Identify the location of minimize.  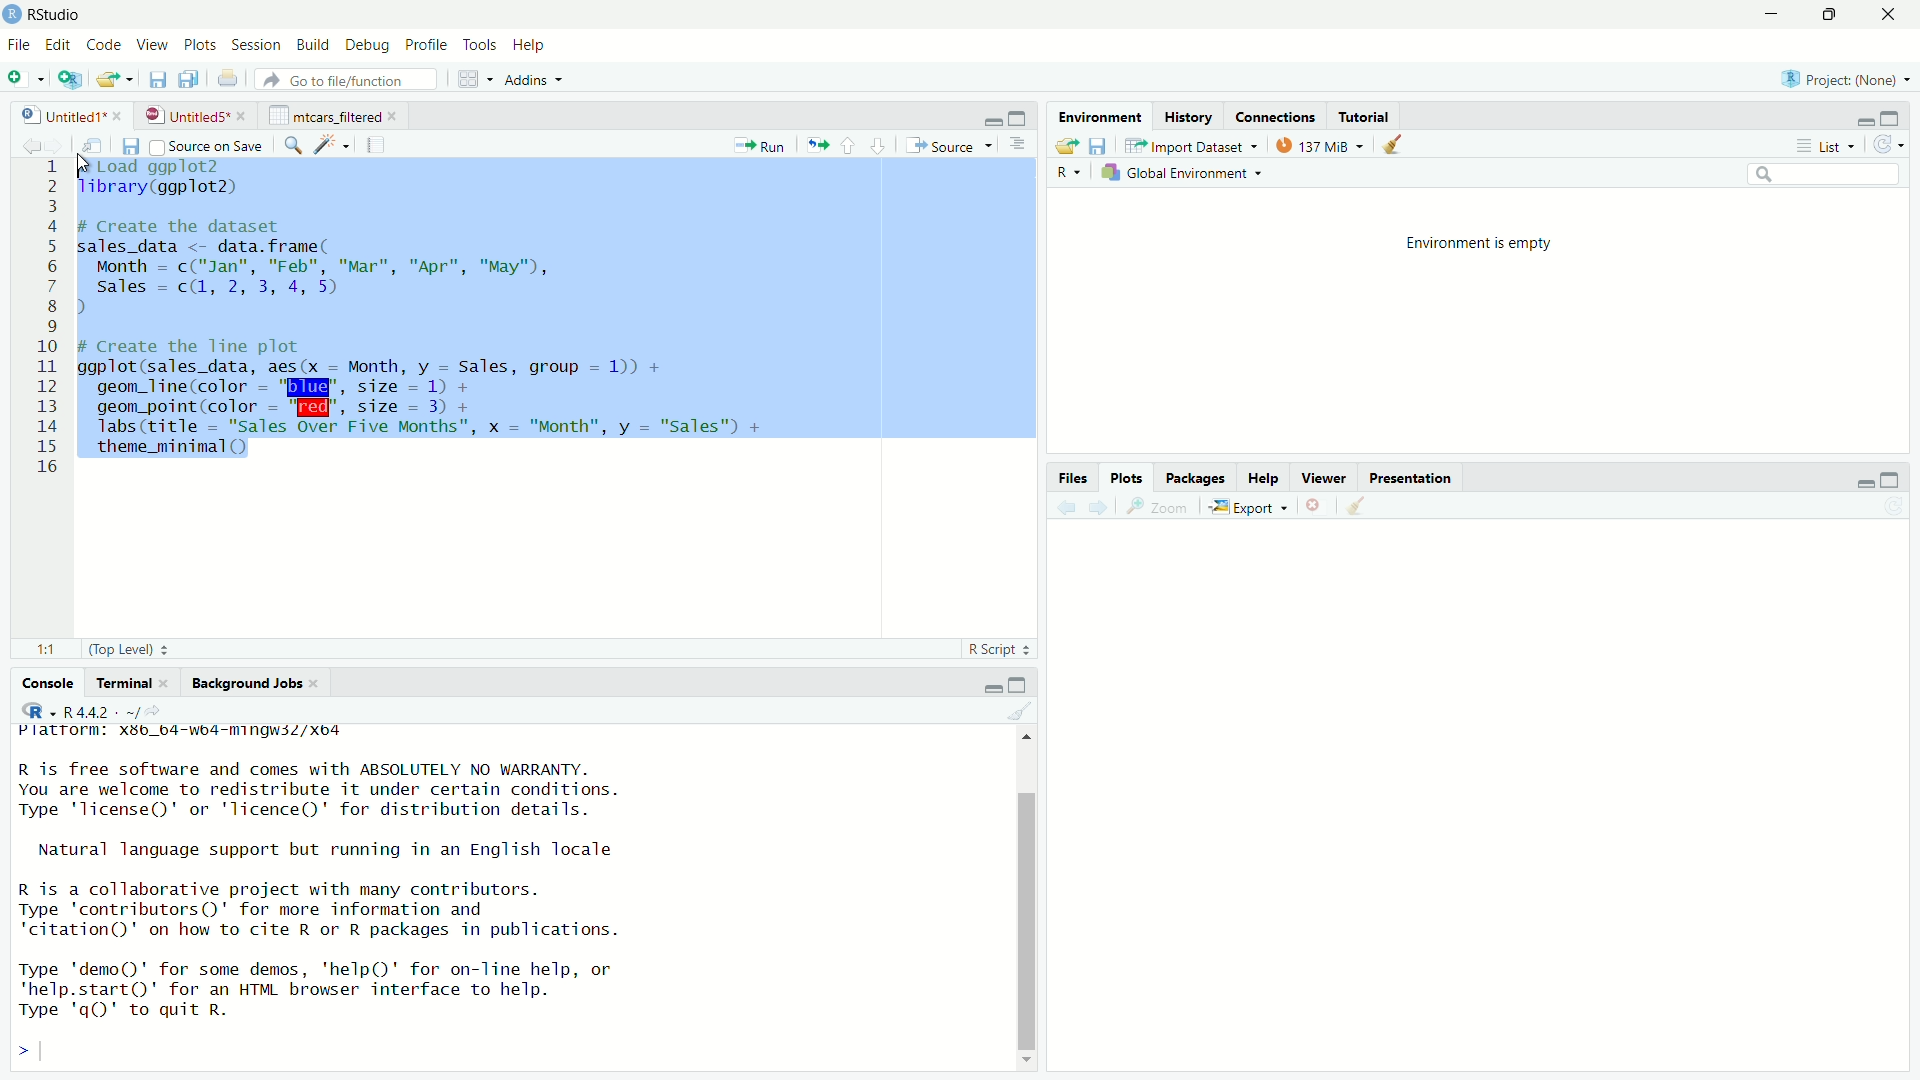
(1865, 119).